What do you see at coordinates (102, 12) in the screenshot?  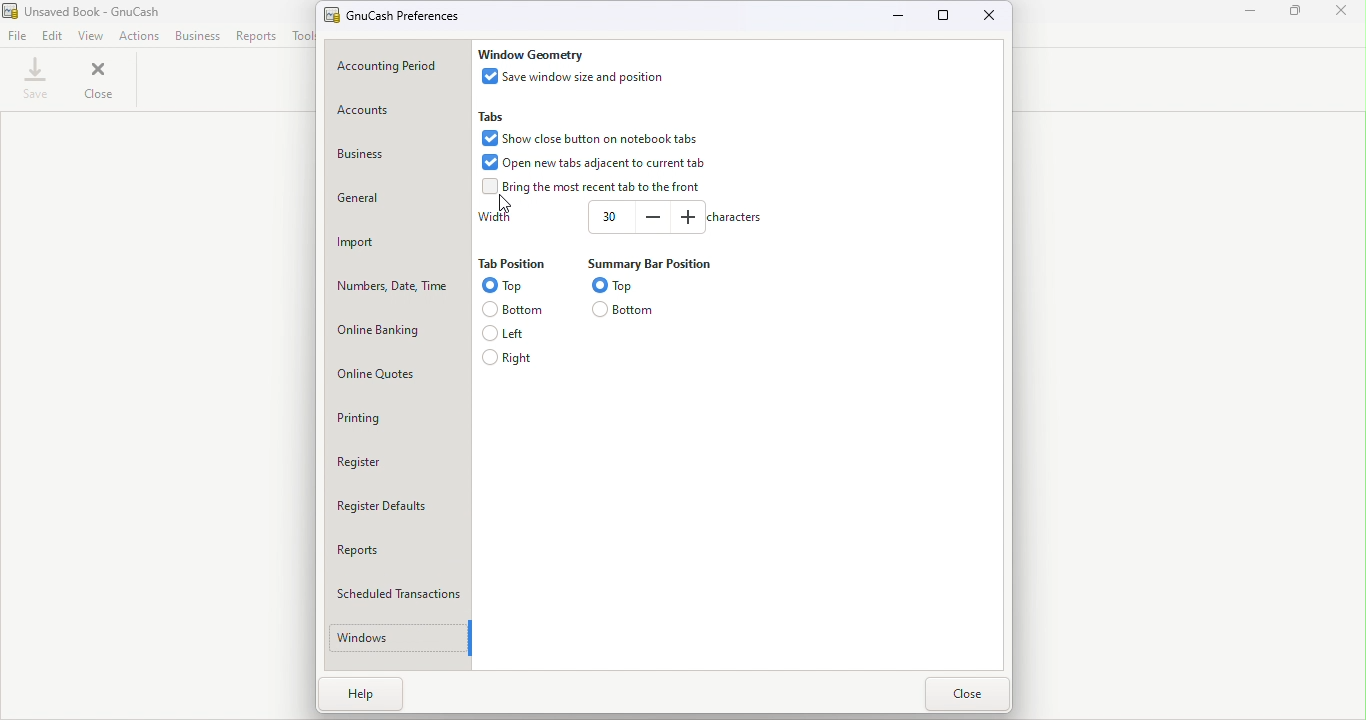 I see `File name` at bounding box center [102, 12].